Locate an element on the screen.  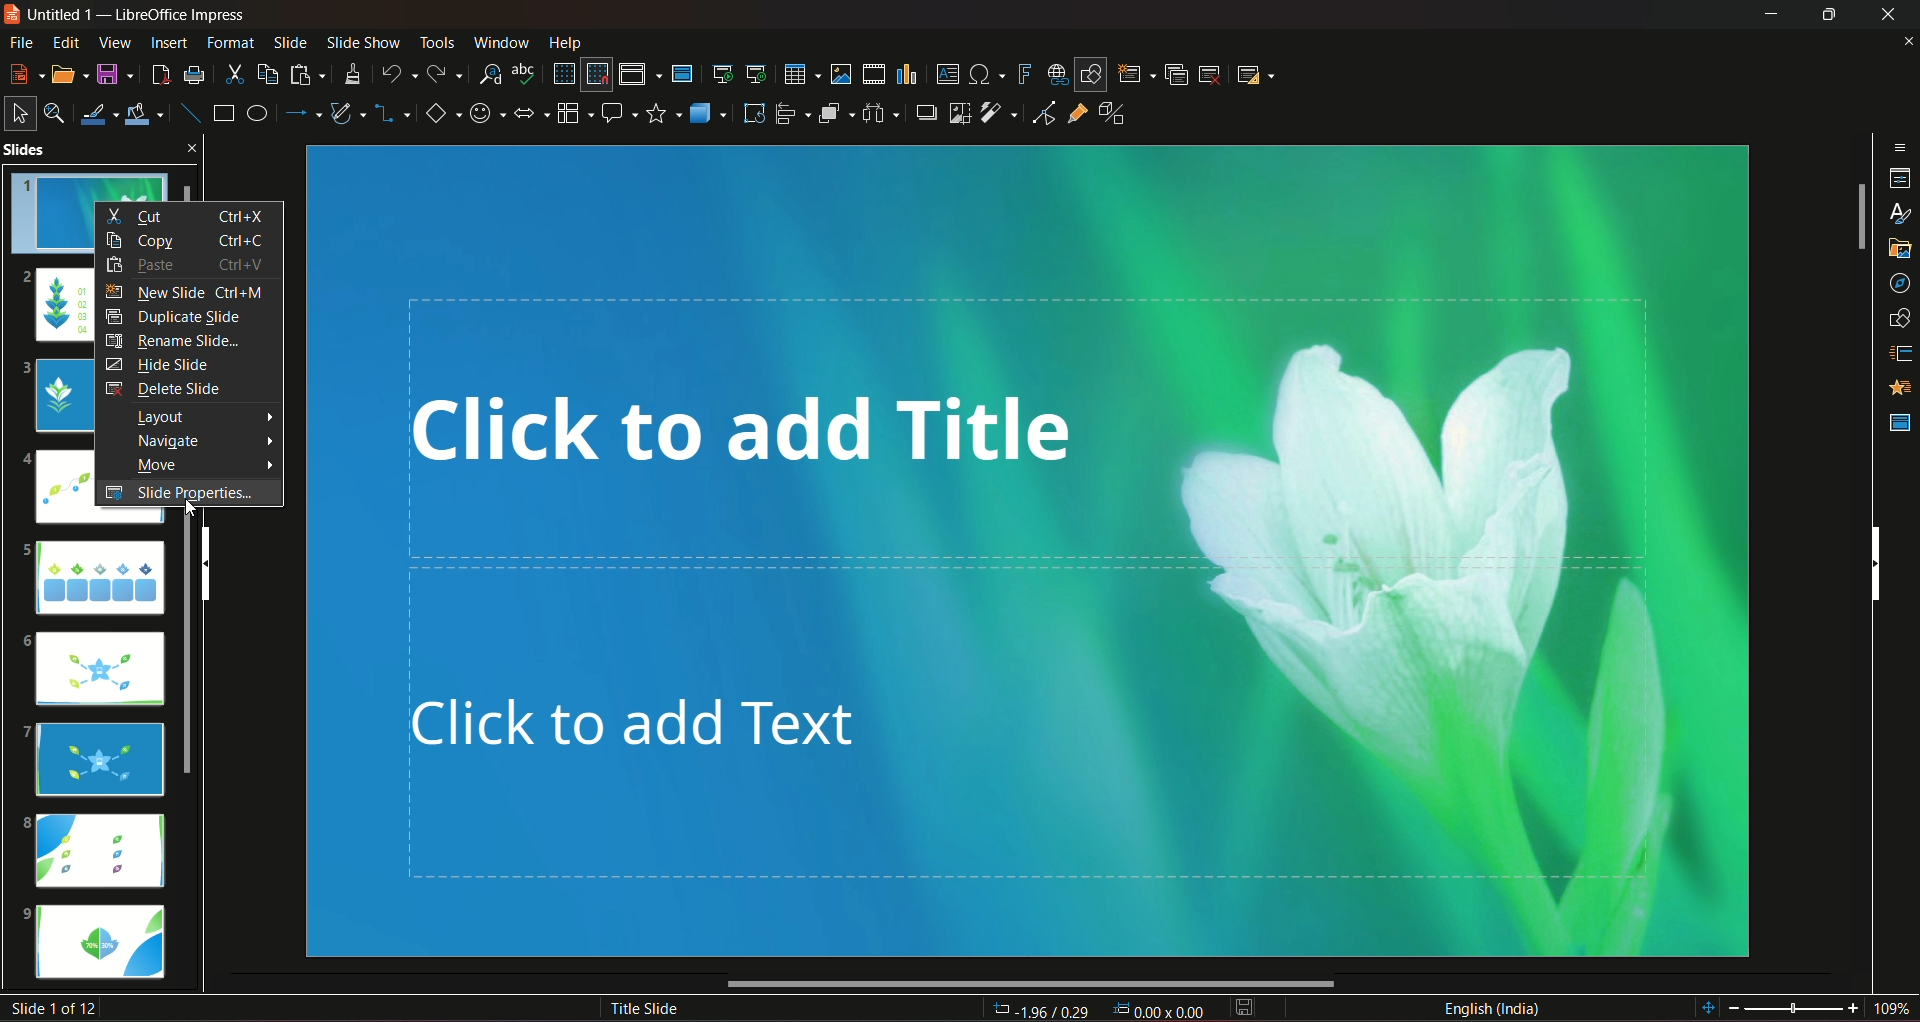
open is located at coordinates (69, 72).